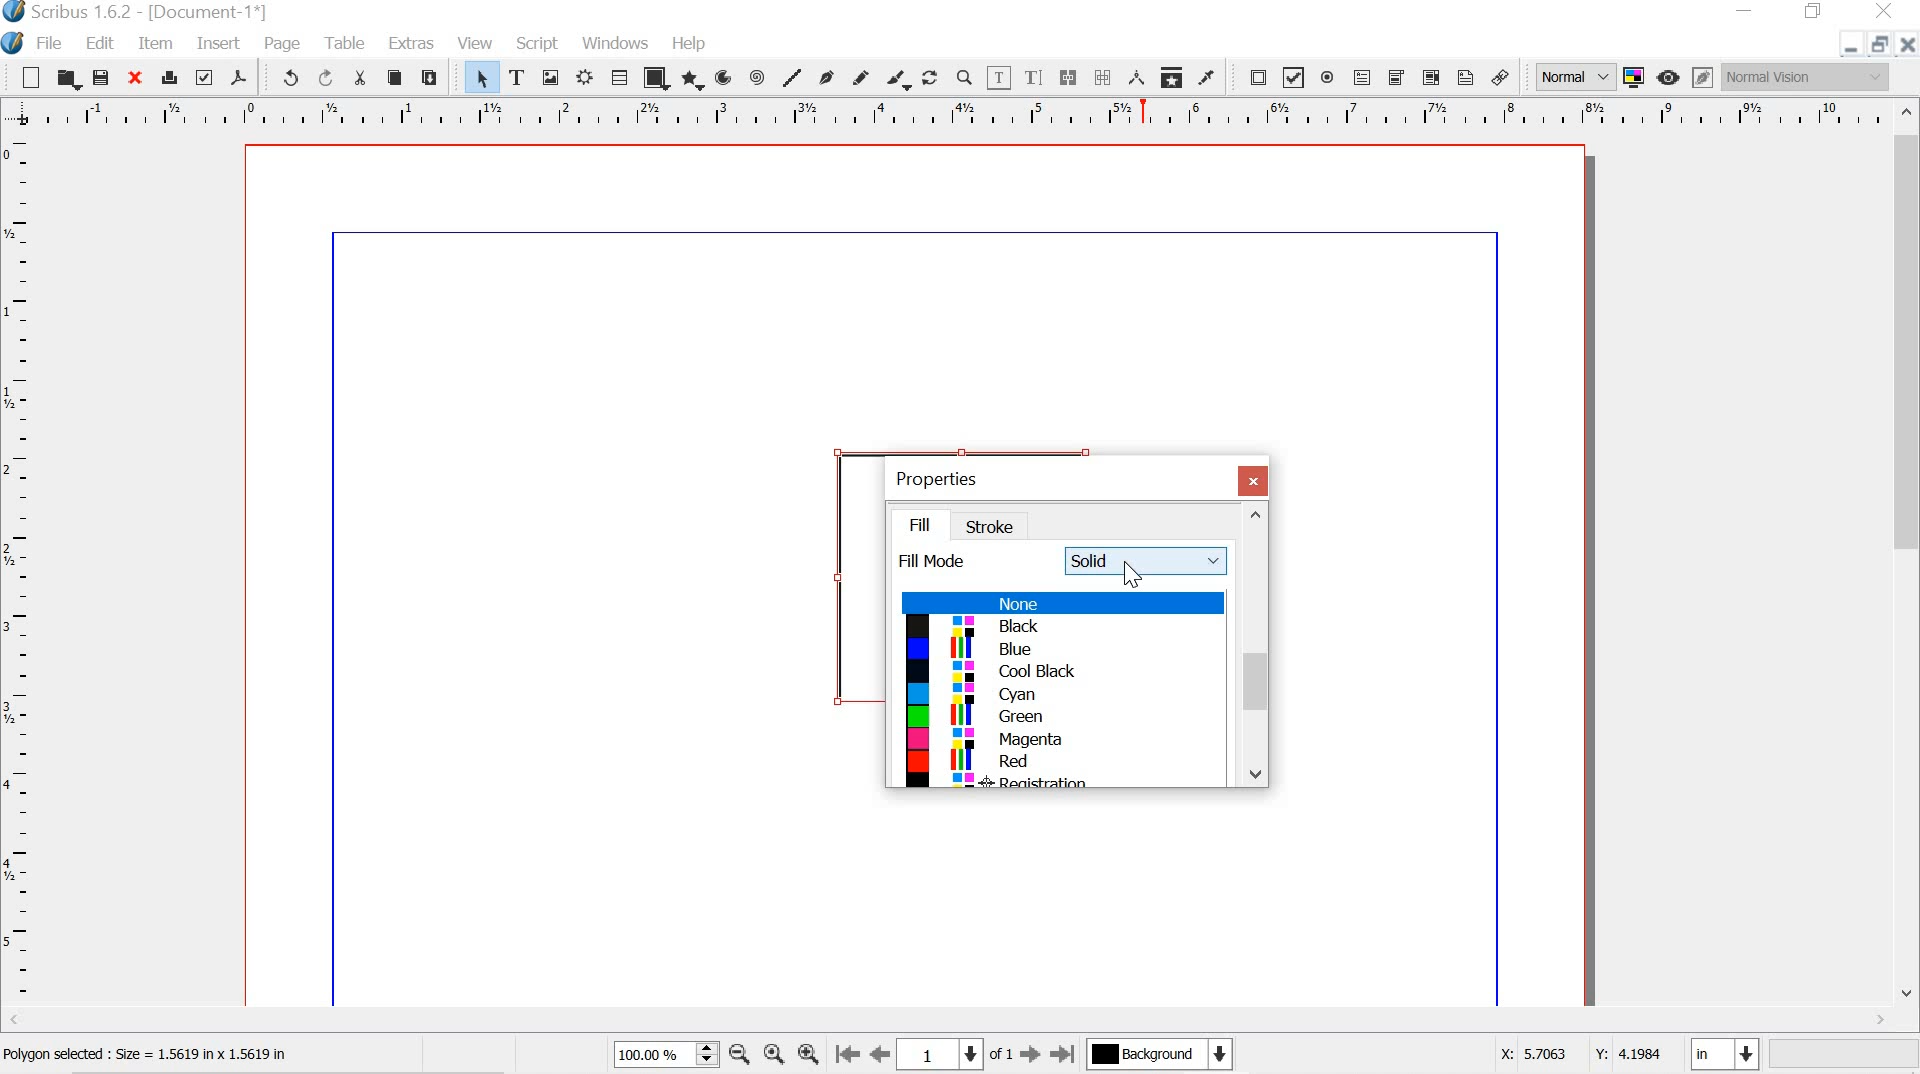  Describe the element at coordinates (619, 77) in the screenshot. I see `table` at that location.